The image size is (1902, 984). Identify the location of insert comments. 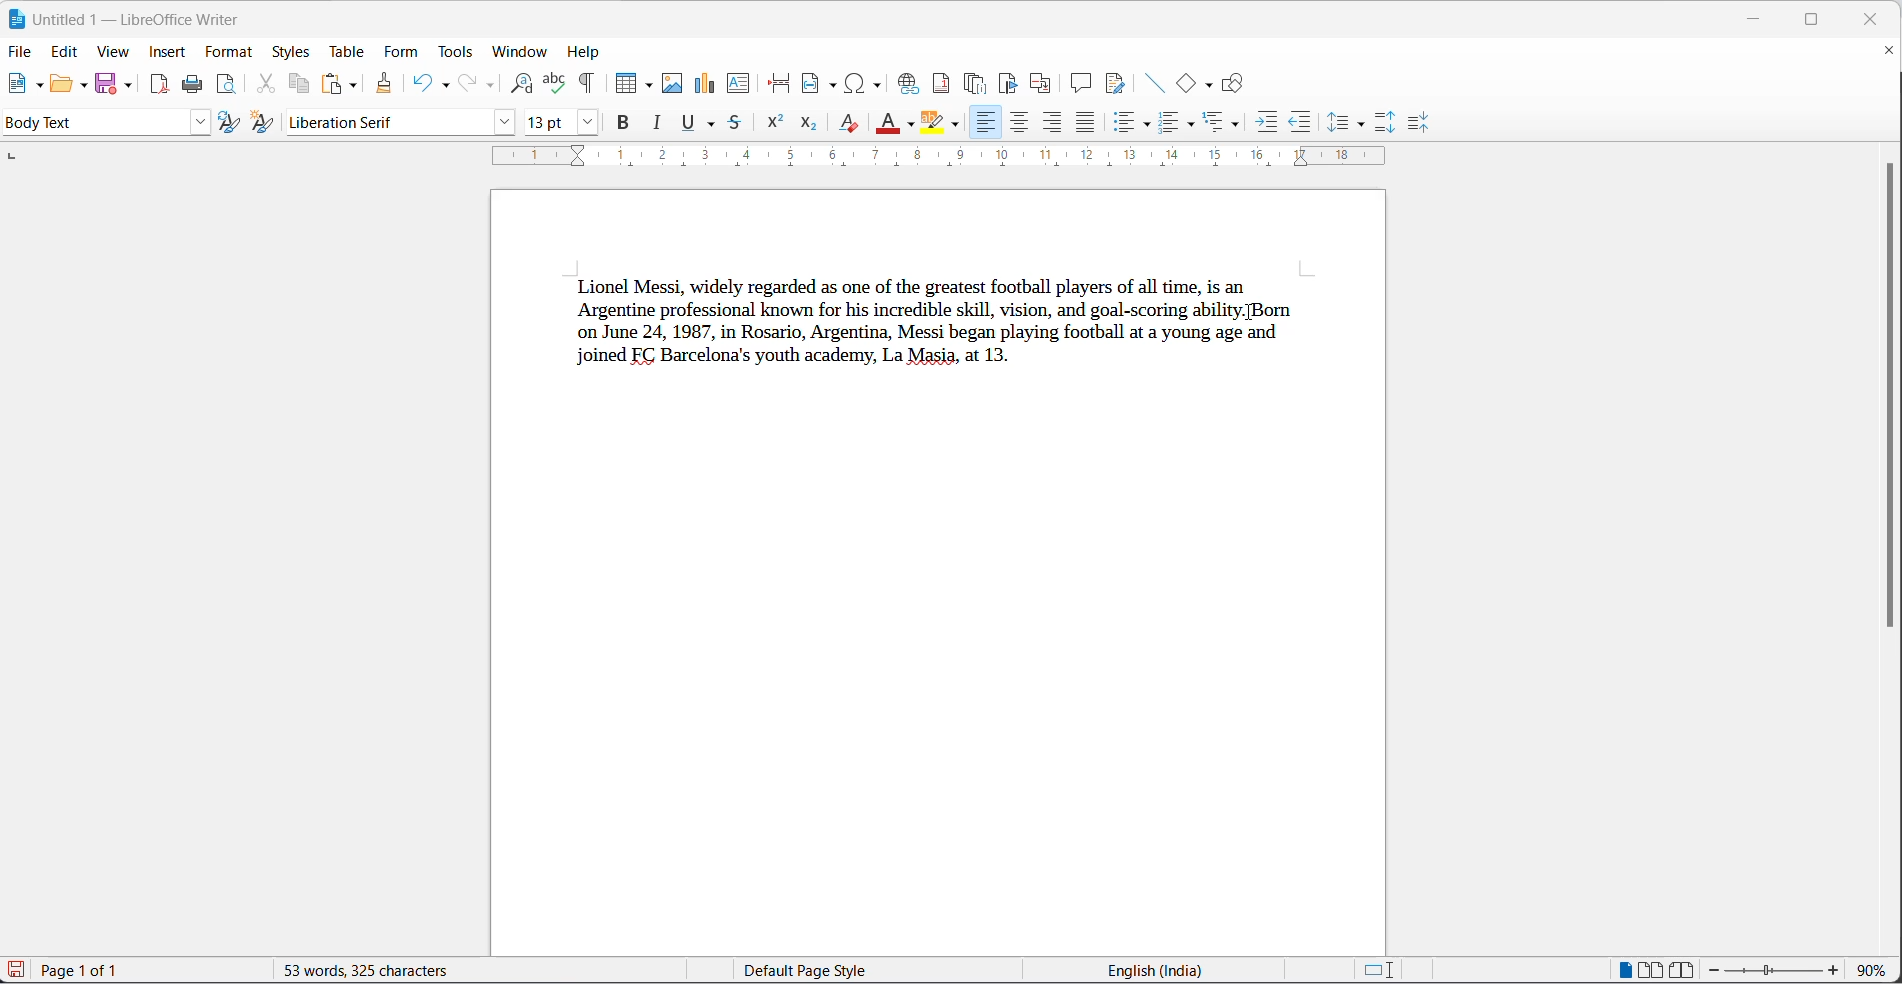
(1079, 85).